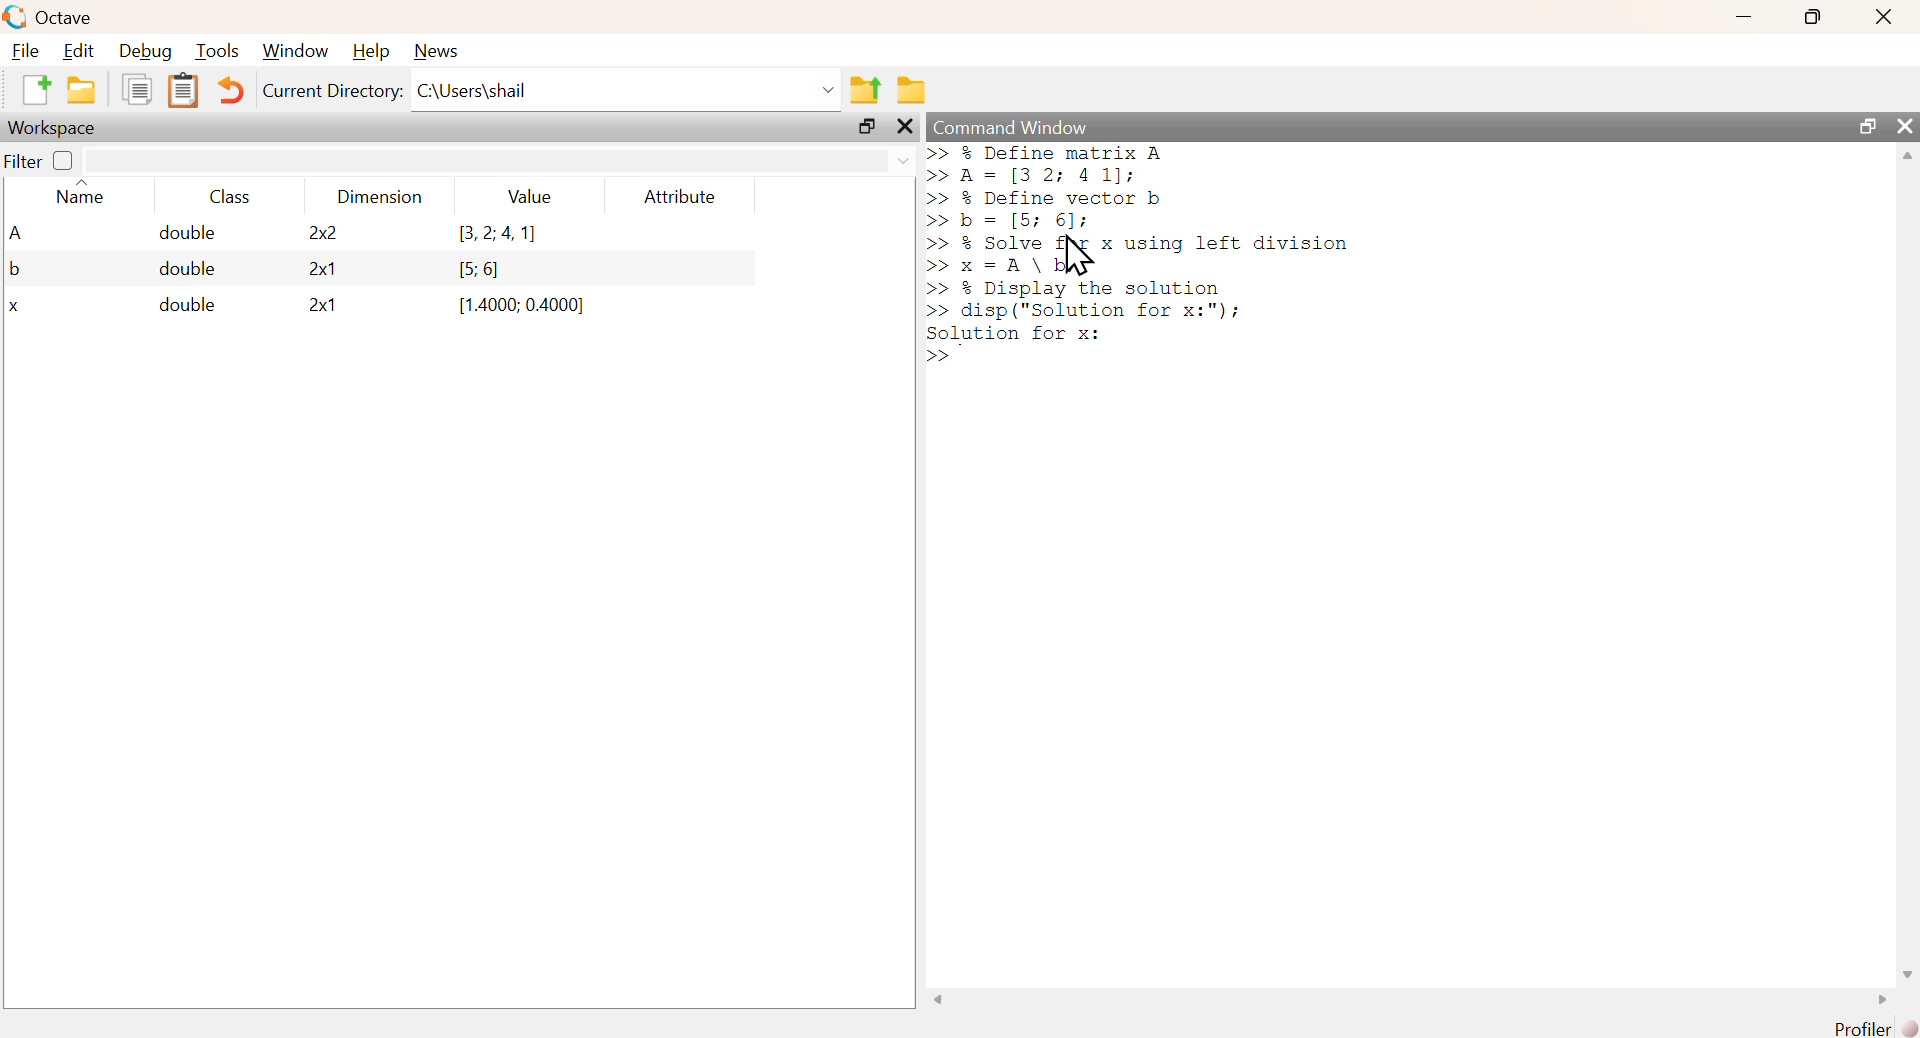  What do you see at coordinates (1077, 258) in the screenshot?
I see `cursor` at bounding box center [1077, 258].